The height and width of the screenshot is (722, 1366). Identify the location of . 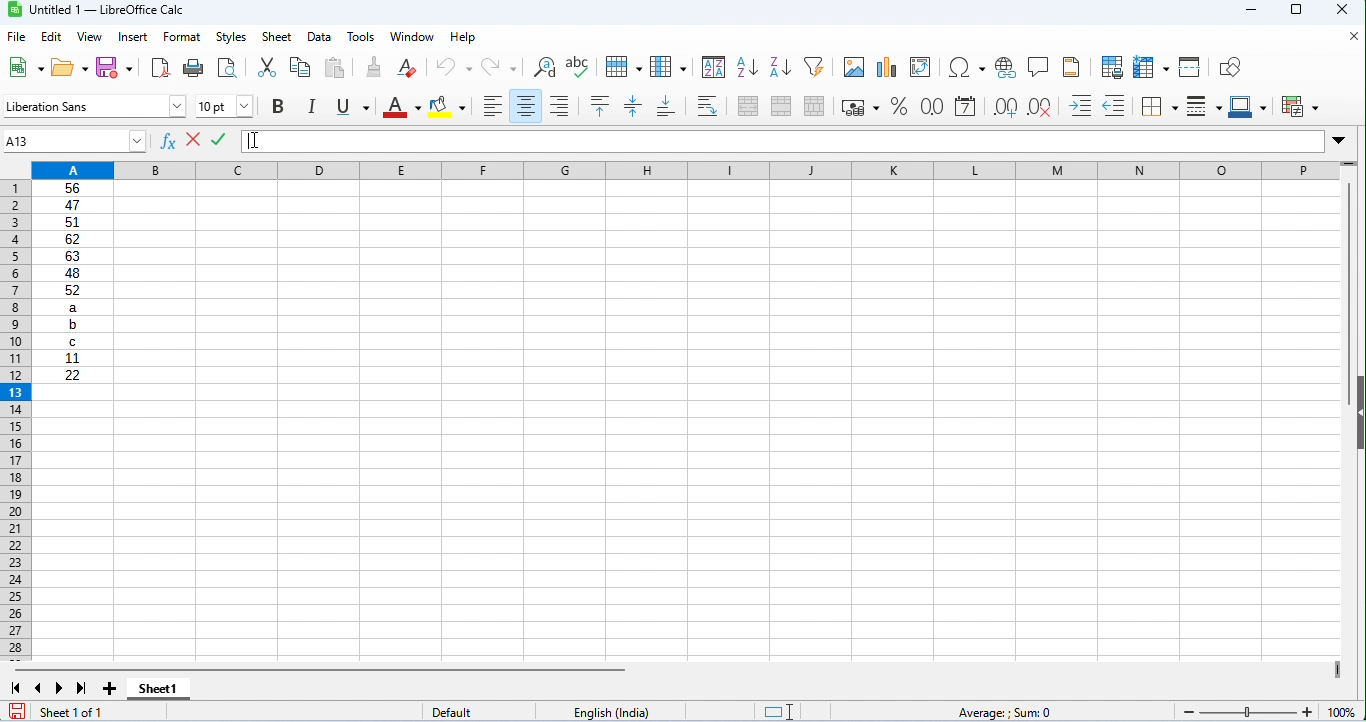
(1005, 68).